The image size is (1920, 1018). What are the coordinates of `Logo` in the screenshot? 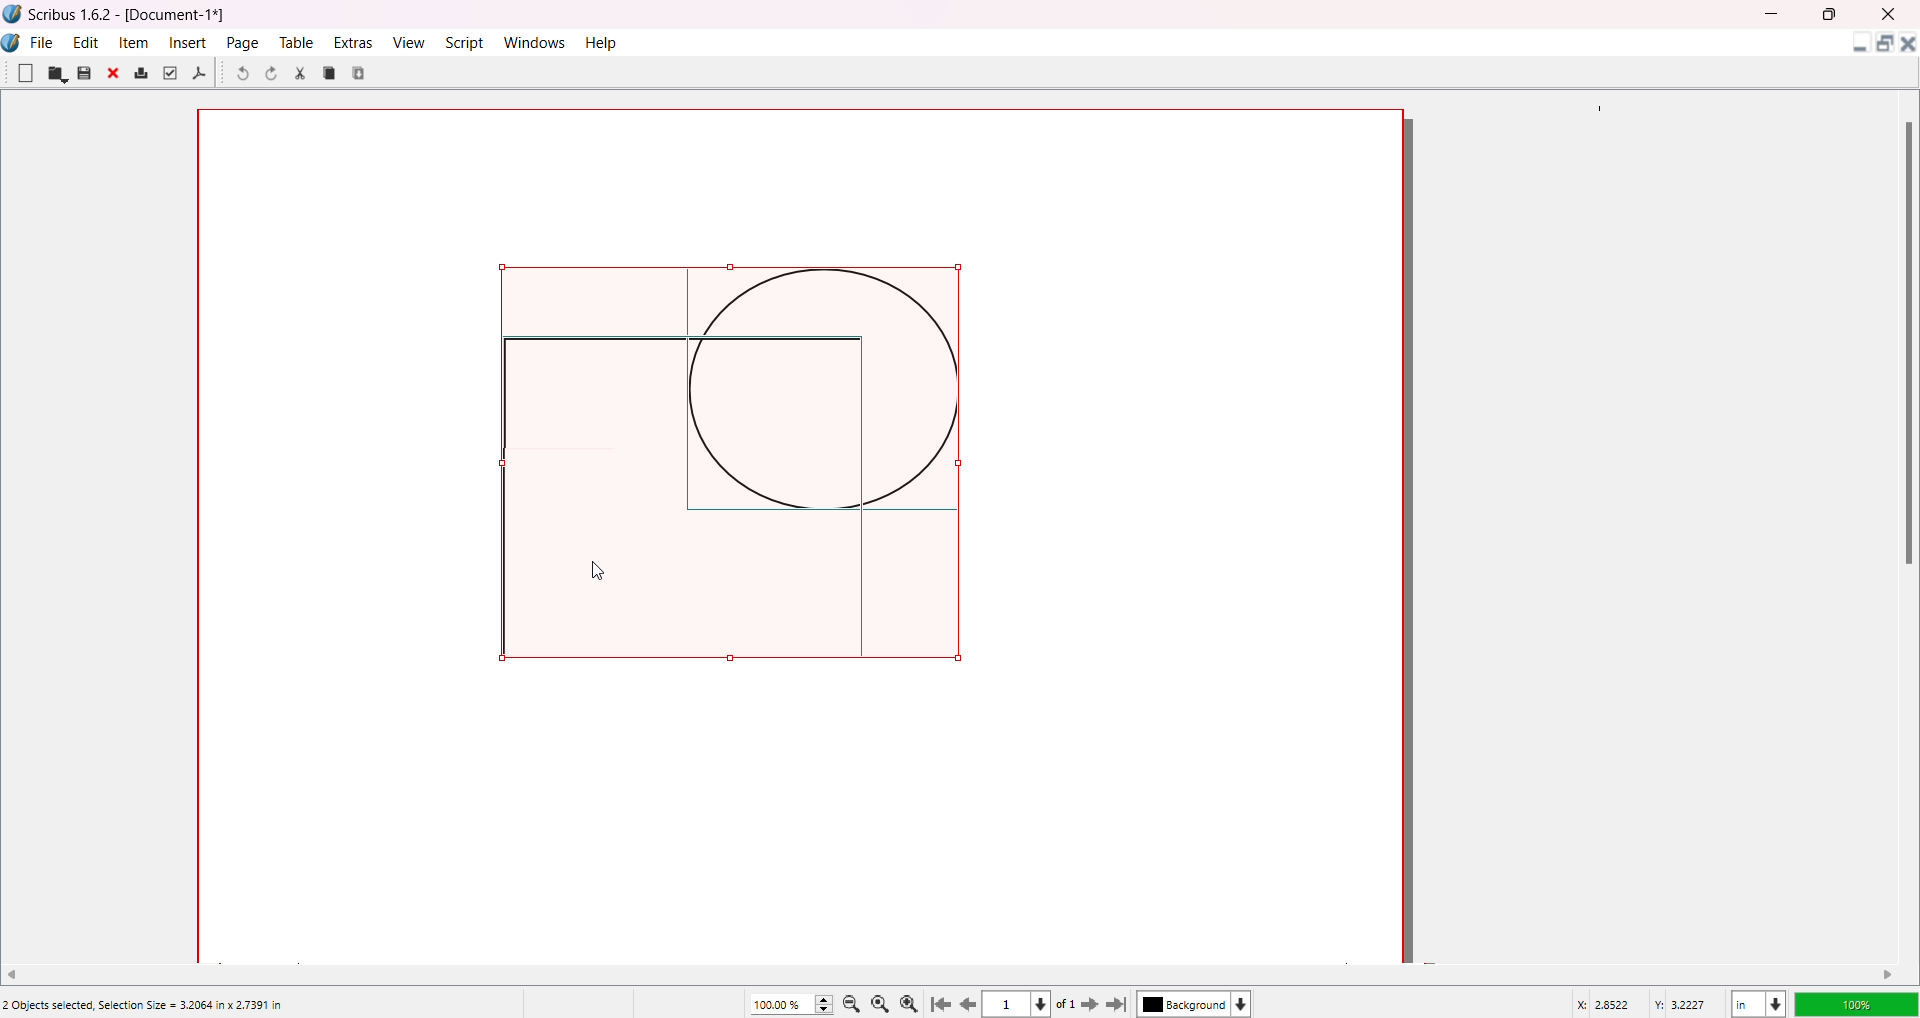 It's located at (13, 14).